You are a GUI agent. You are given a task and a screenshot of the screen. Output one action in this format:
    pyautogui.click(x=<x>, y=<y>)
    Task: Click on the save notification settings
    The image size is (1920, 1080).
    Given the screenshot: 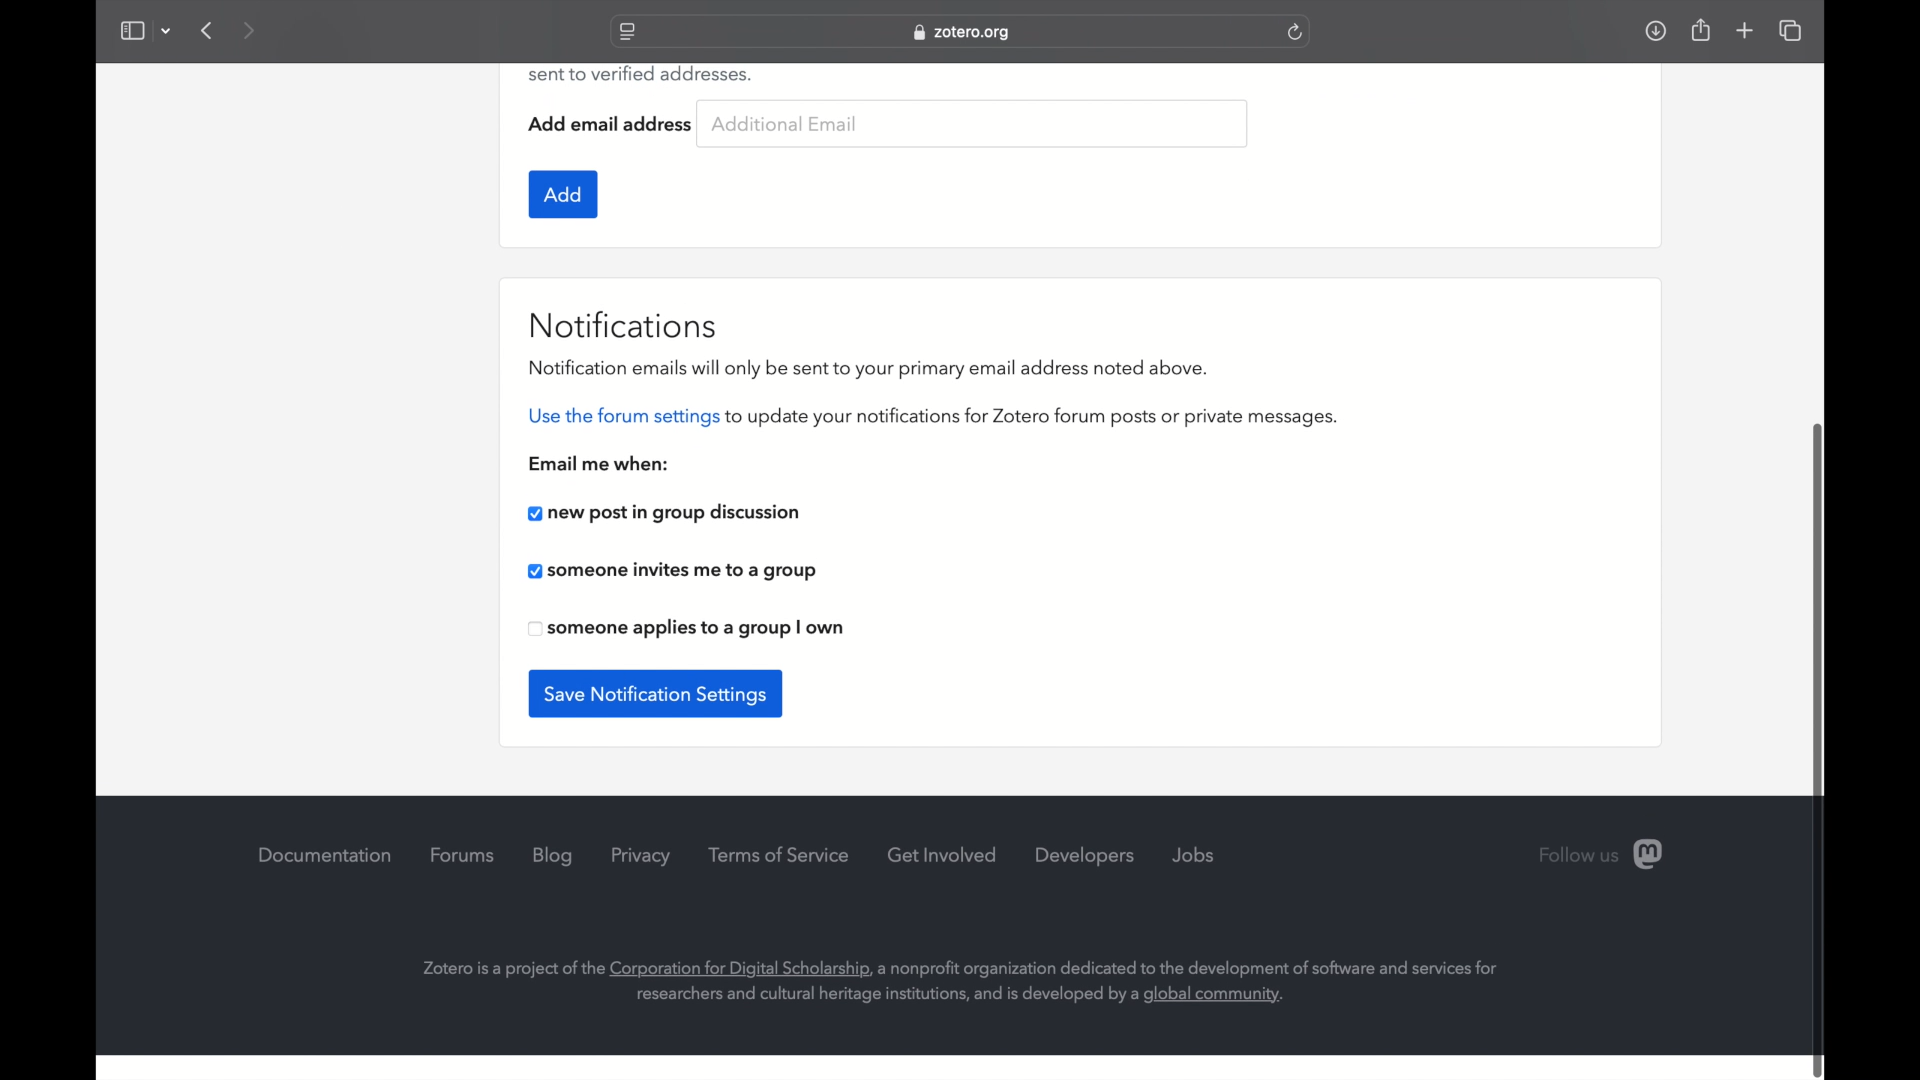 What is the action you would take?
    pyautogui.click(x=656, y=694)
    